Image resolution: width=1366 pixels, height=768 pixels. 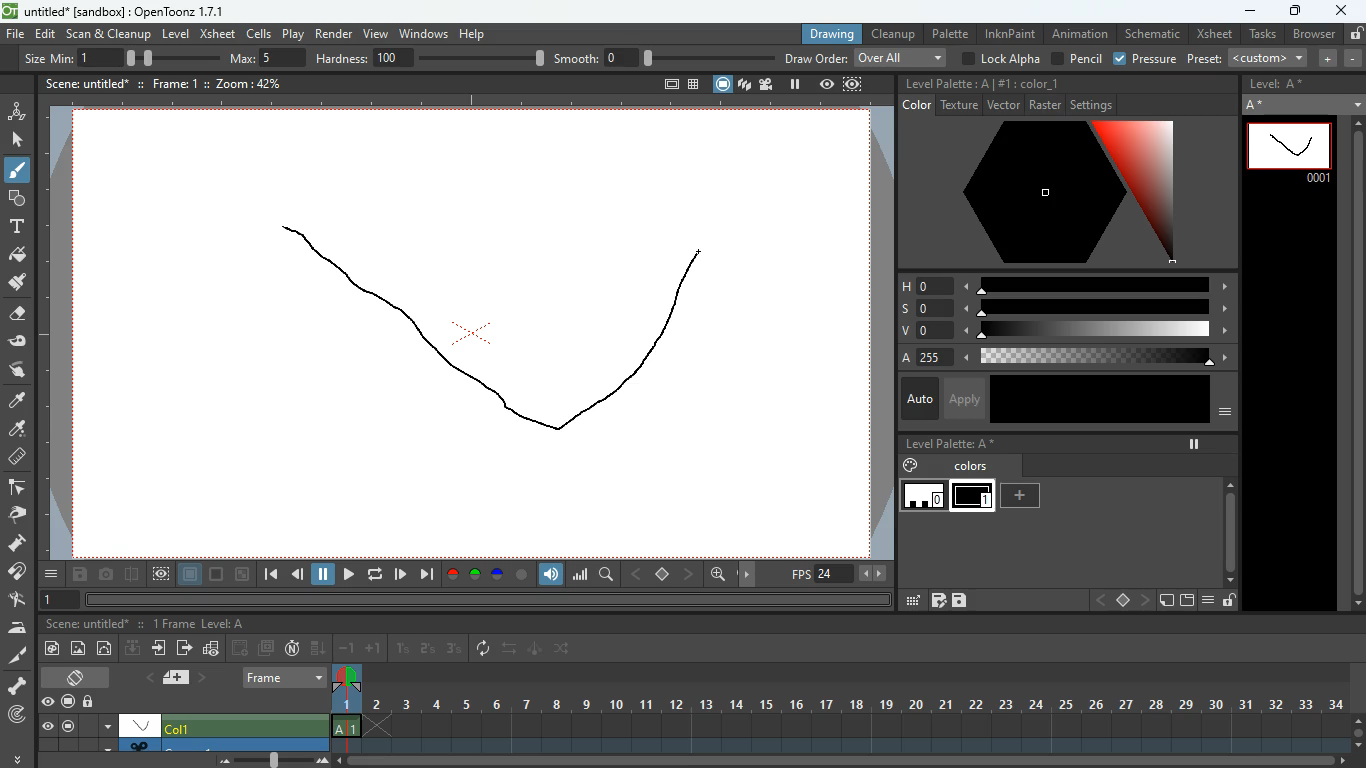 I want to click on back, so click(x=298, y=577).